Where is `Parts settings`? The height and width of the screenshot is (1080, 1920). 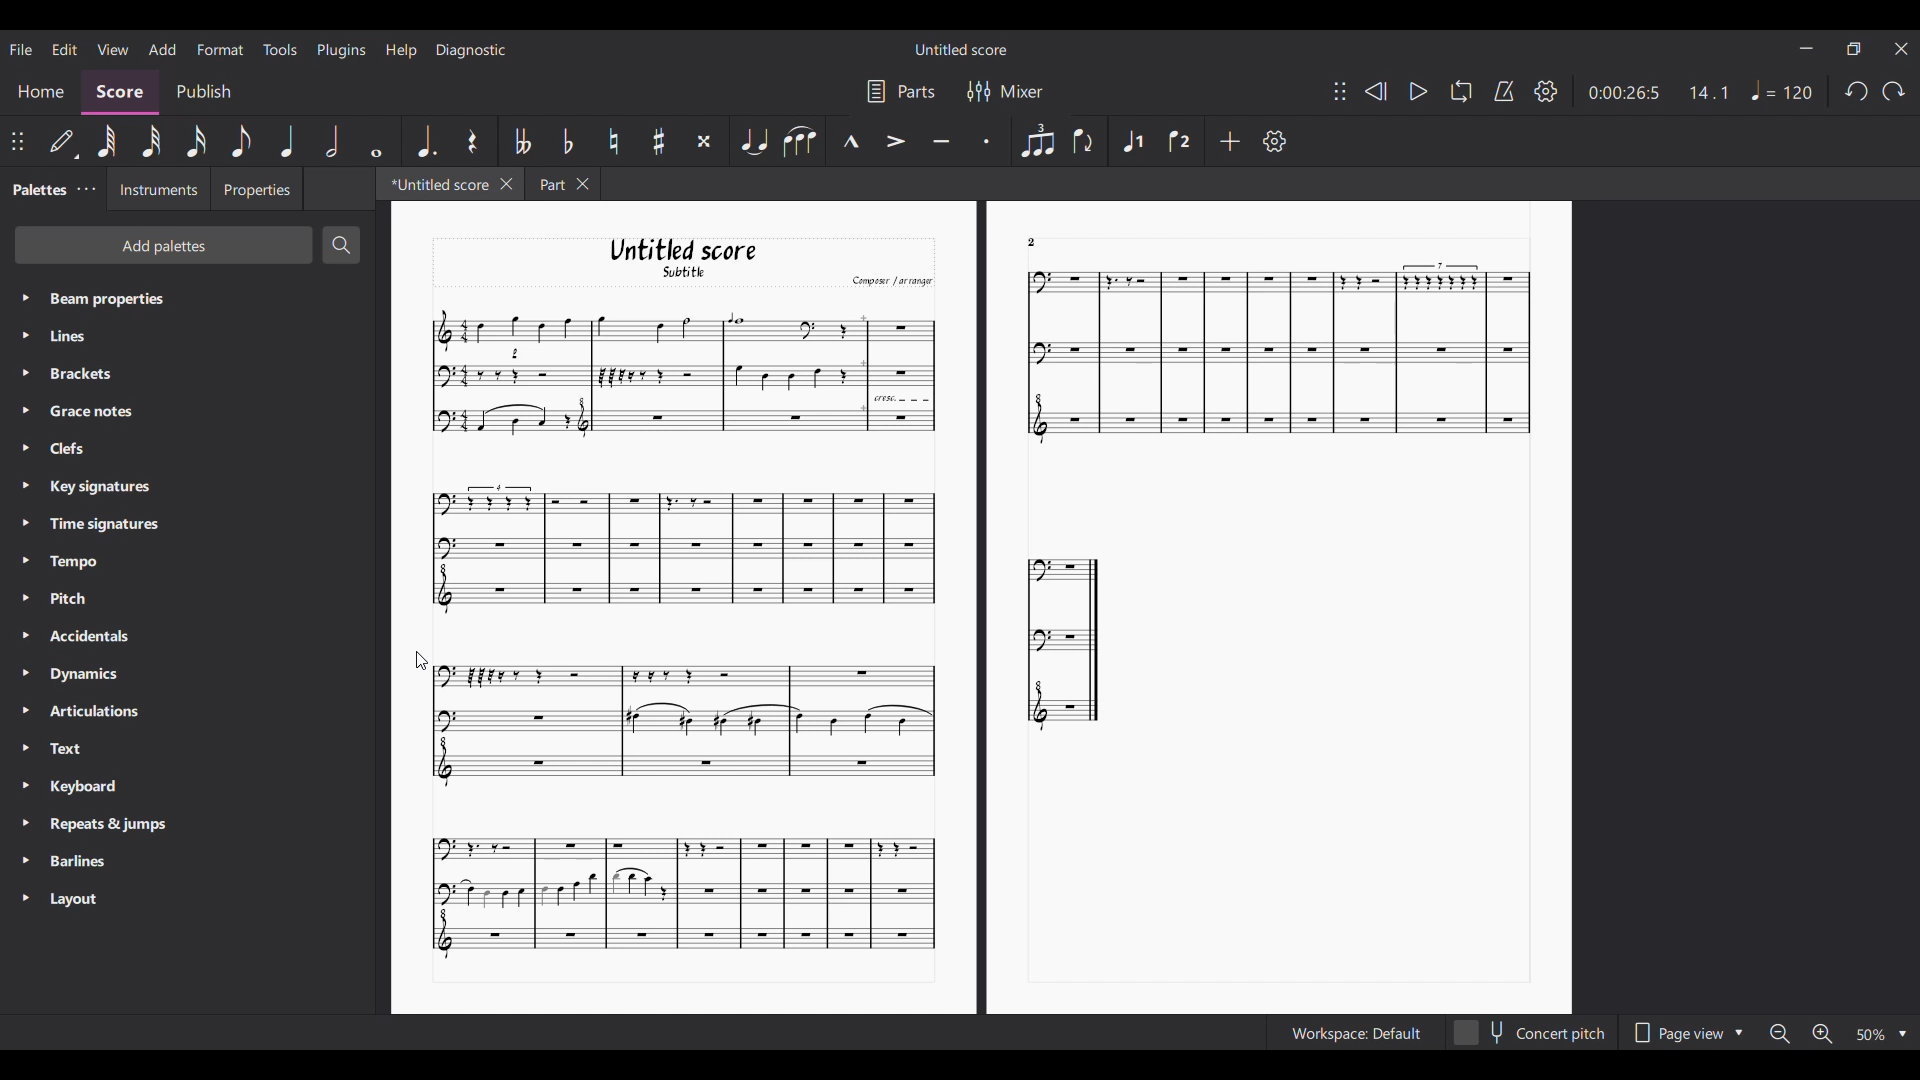
Parts settings is located at coordinates (902, 91).